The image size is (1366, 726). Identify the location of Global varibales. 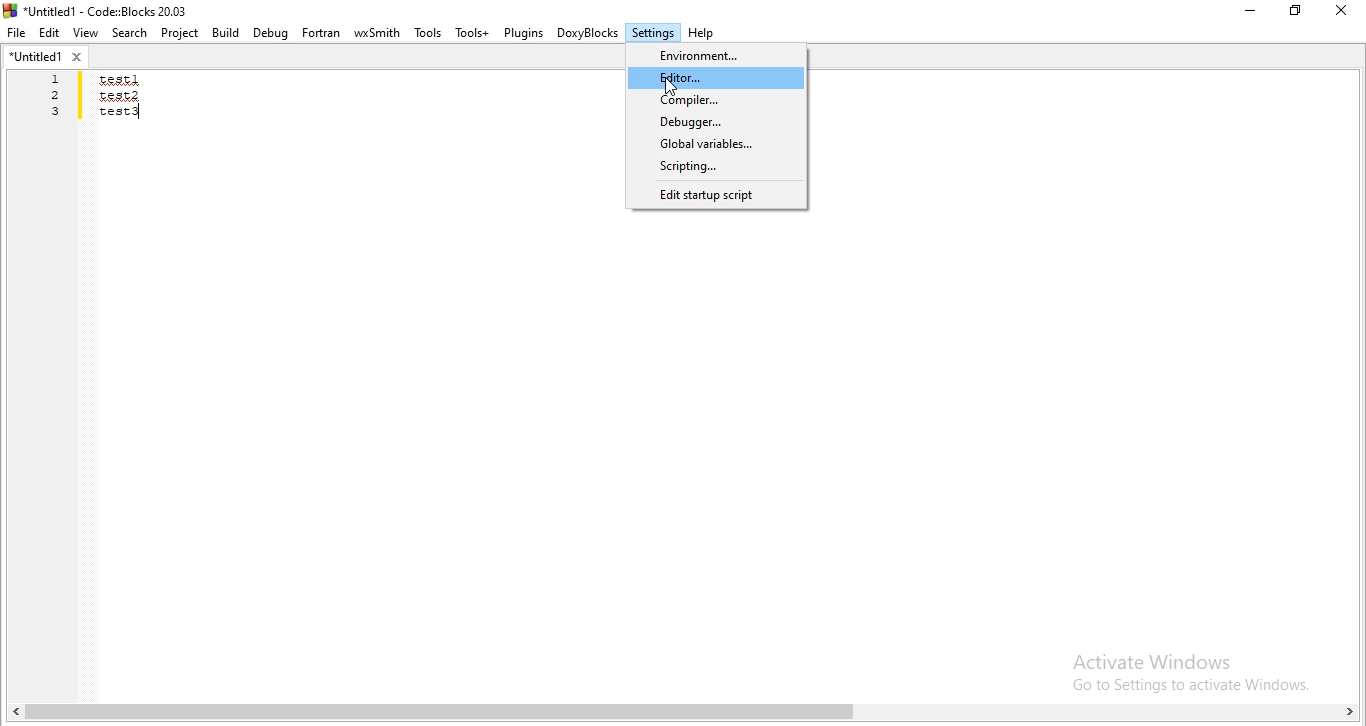
(715, 143).